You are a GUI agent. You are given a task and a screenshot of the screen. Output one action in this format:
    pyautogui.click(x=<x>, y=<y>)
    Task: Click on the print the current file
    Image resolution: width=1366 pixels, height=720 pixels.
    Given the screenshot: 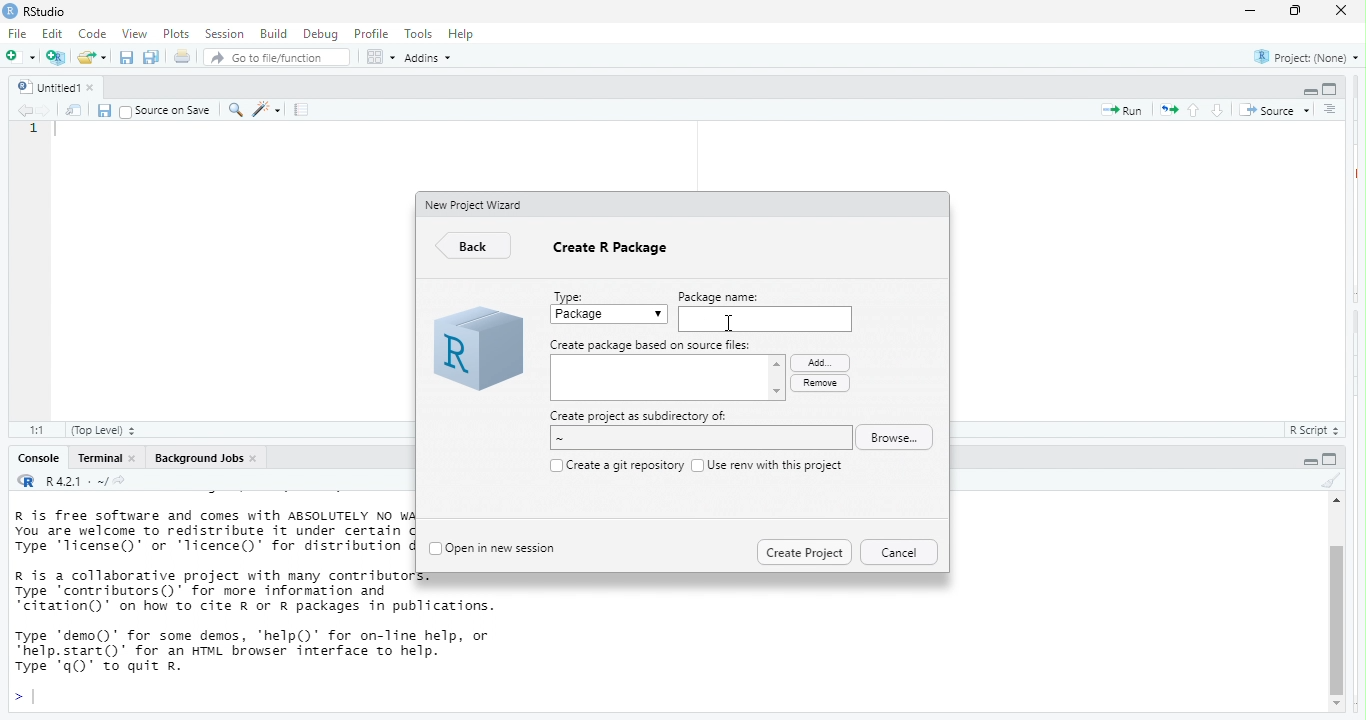 What is the action you would take?
    pyautogui.click(x=180, y=57)
    